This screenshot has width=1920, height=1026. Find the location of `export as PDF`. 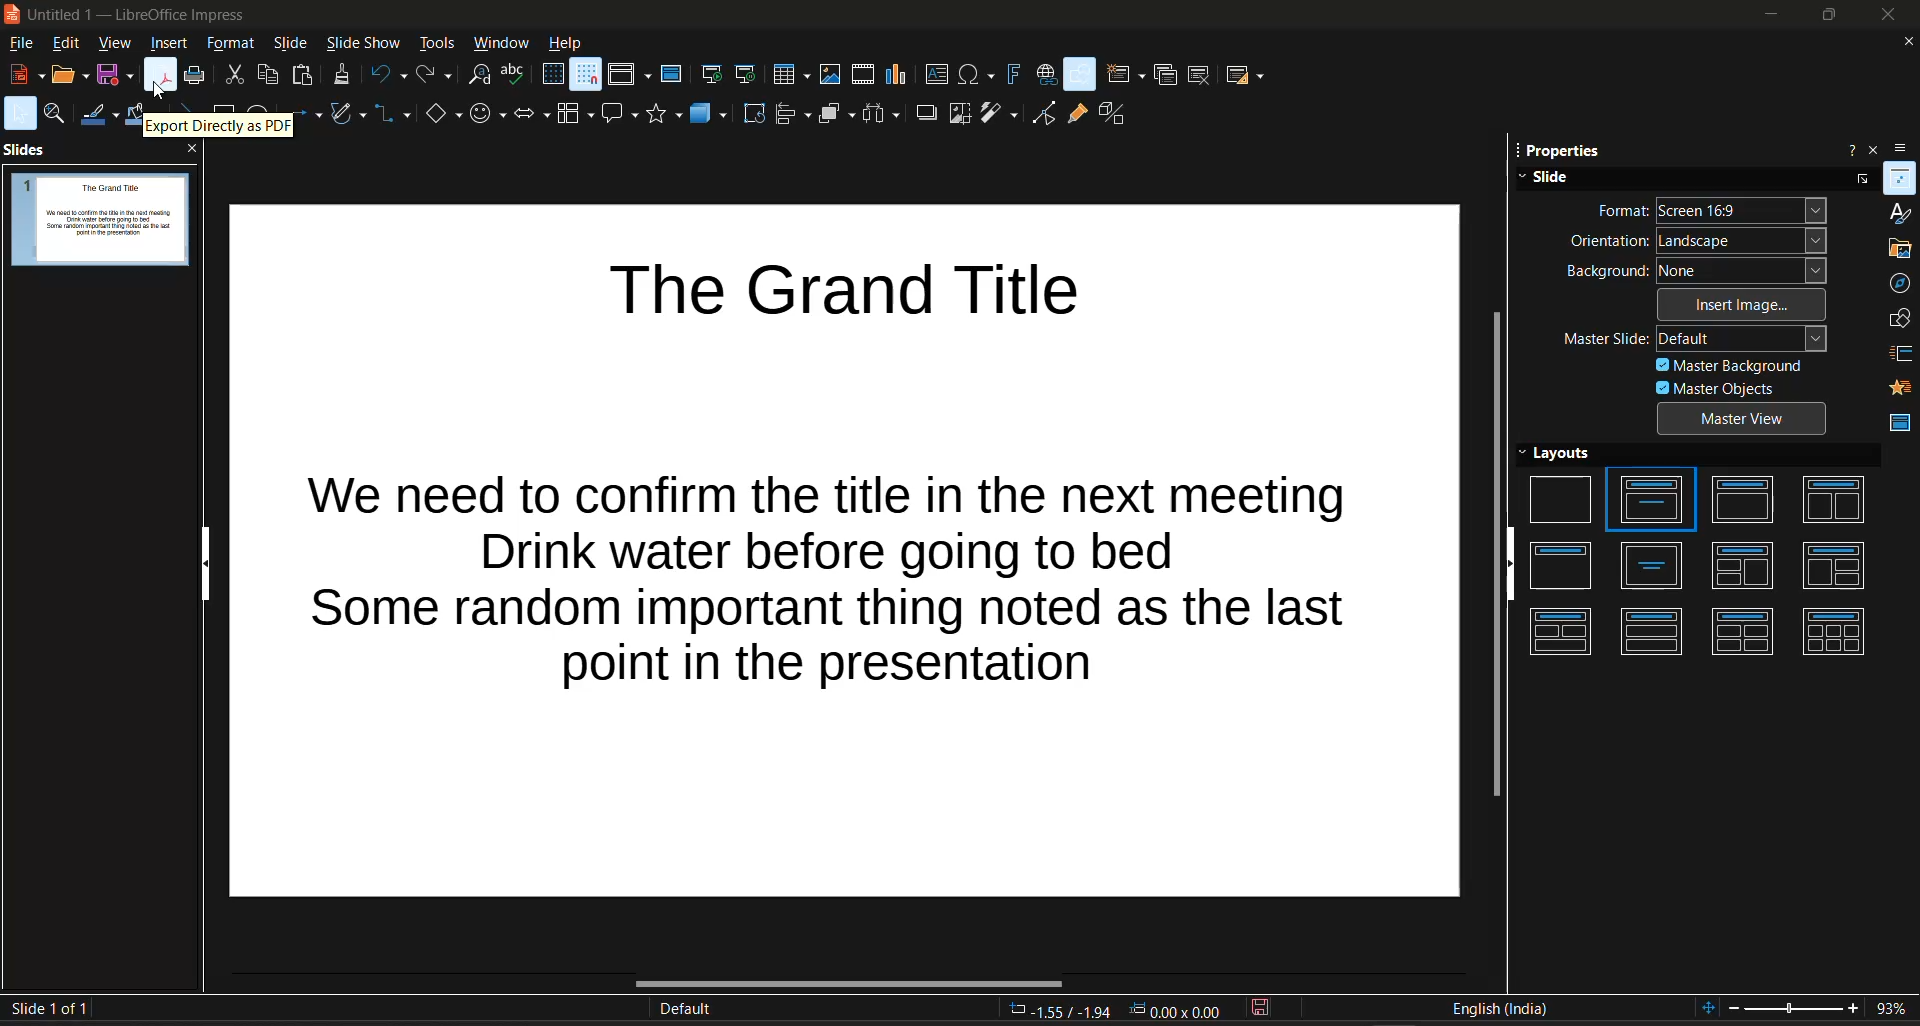

export as PDF is located at coordinates (161, 74).